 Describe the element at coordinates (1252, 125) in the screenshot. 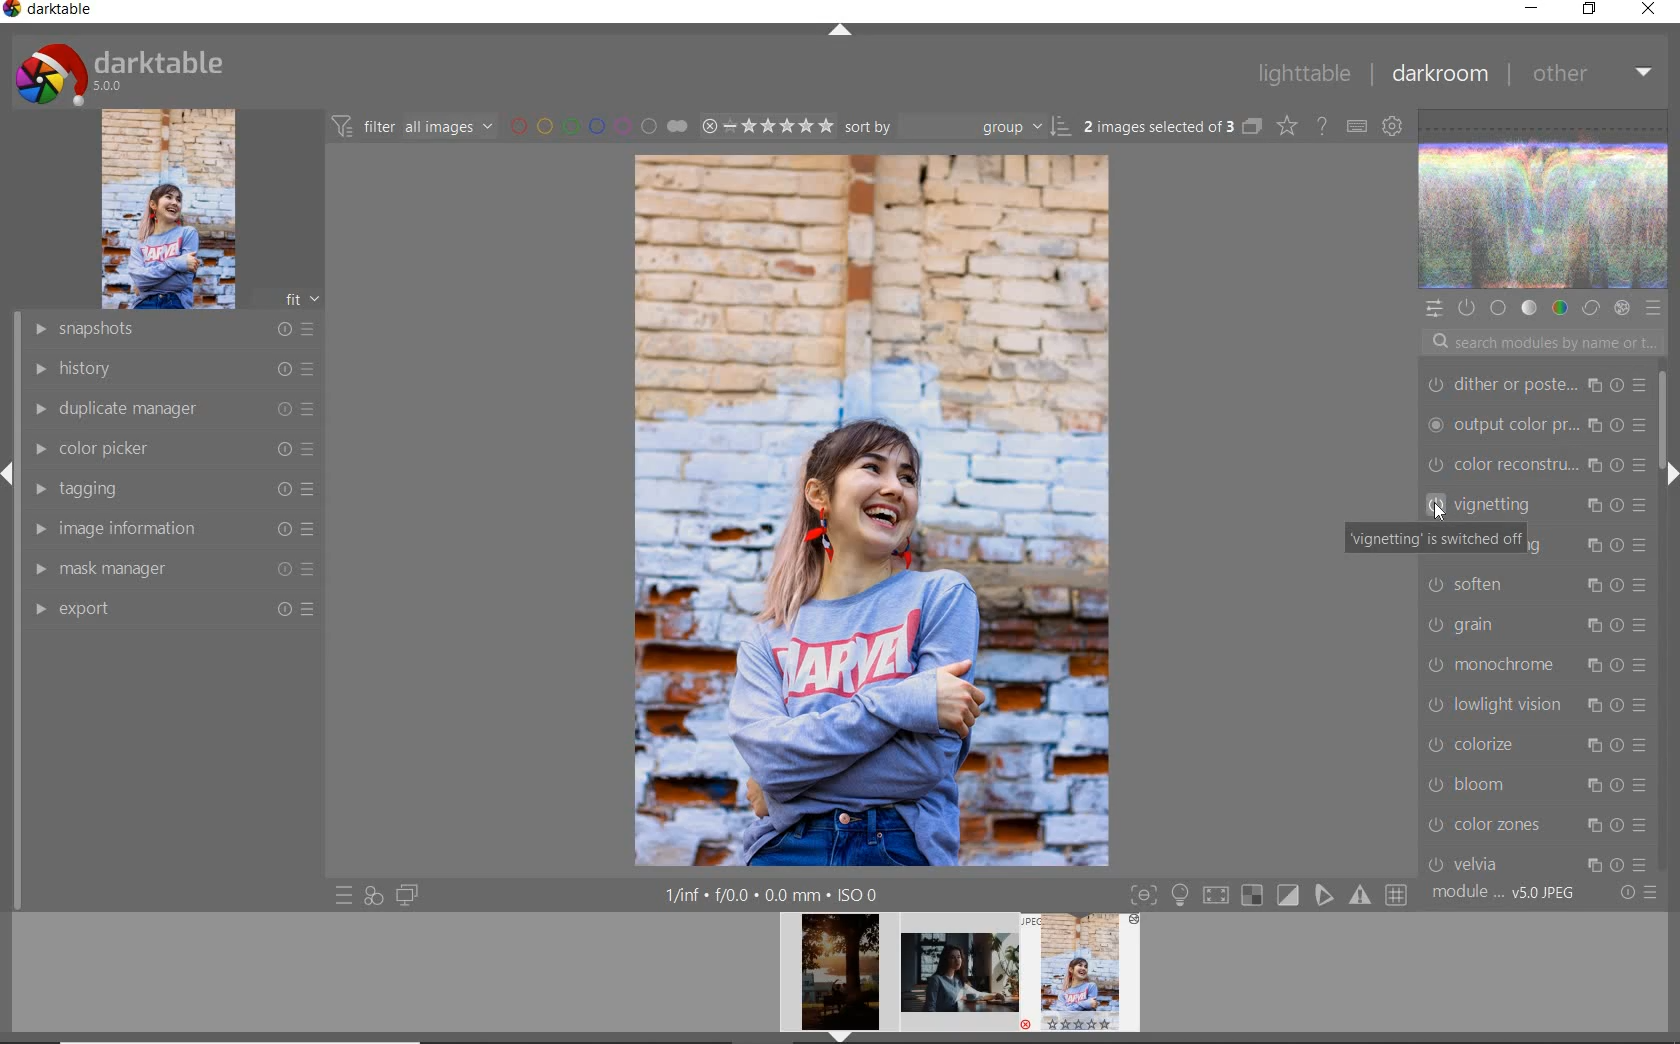

I see `COLLAPSE GROUPED  IMAGES` at that location.